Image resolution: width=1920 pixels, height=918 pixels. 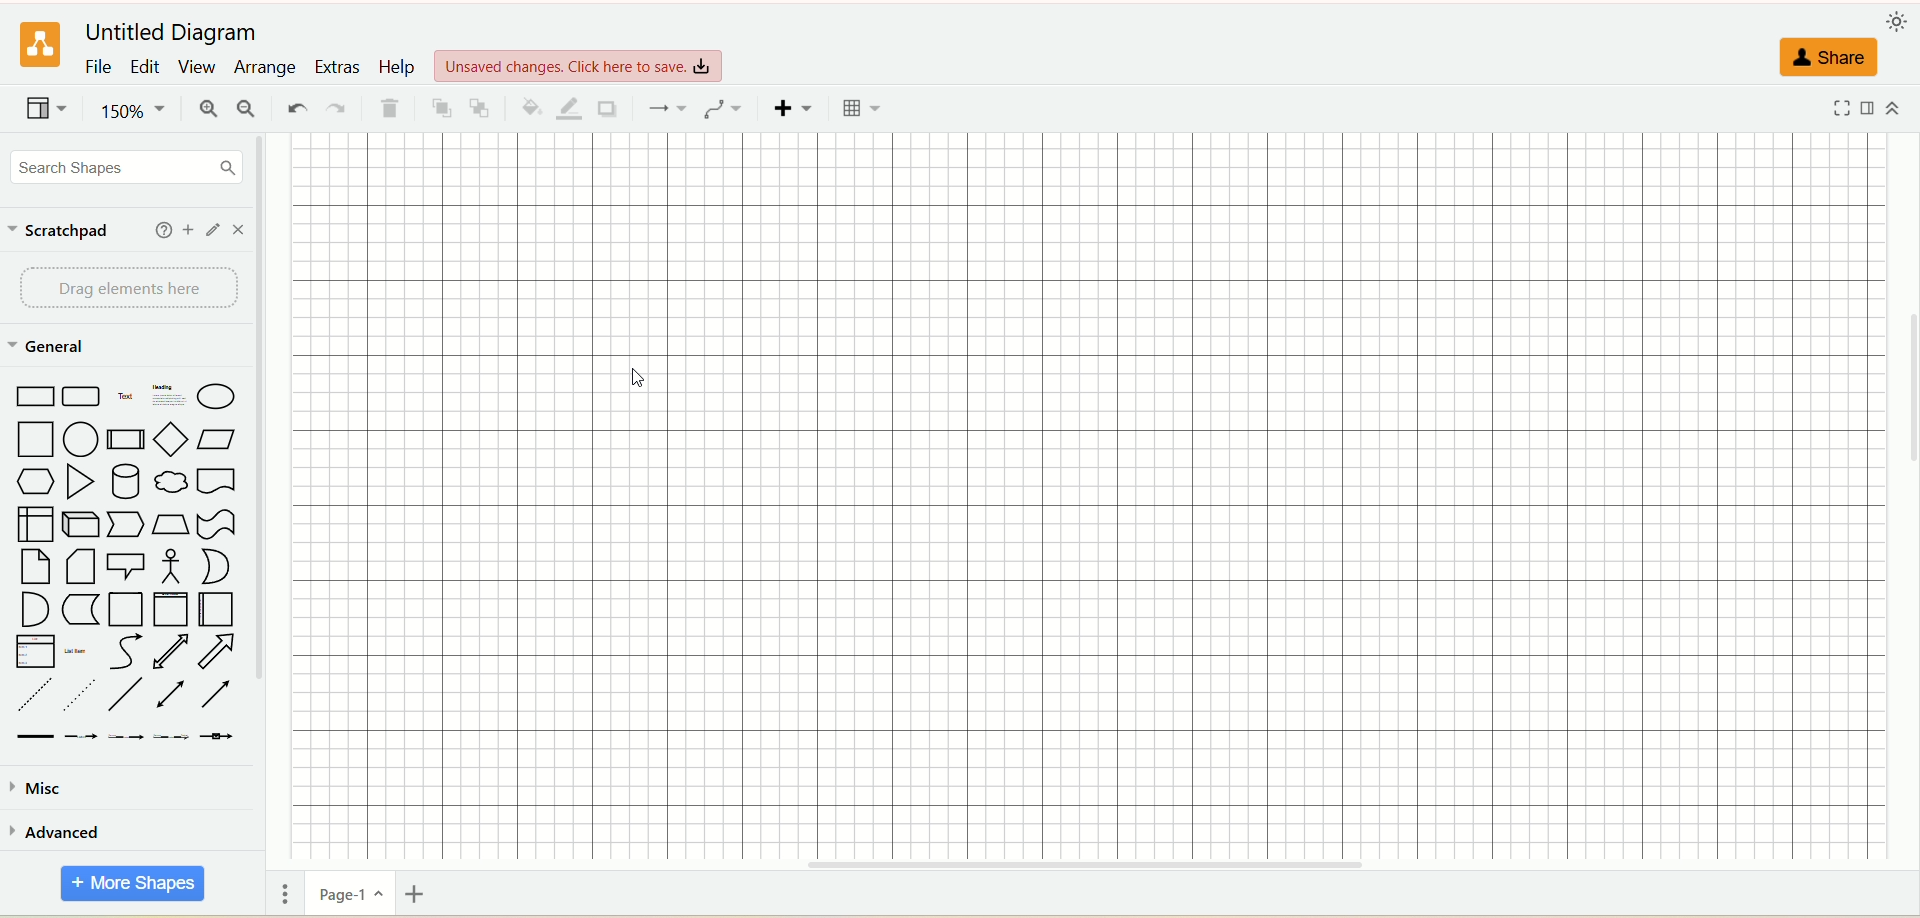 What do you see at coordinates (609, 108) in the screenshot?
I see `shadow` at bounding box center [609, 108].